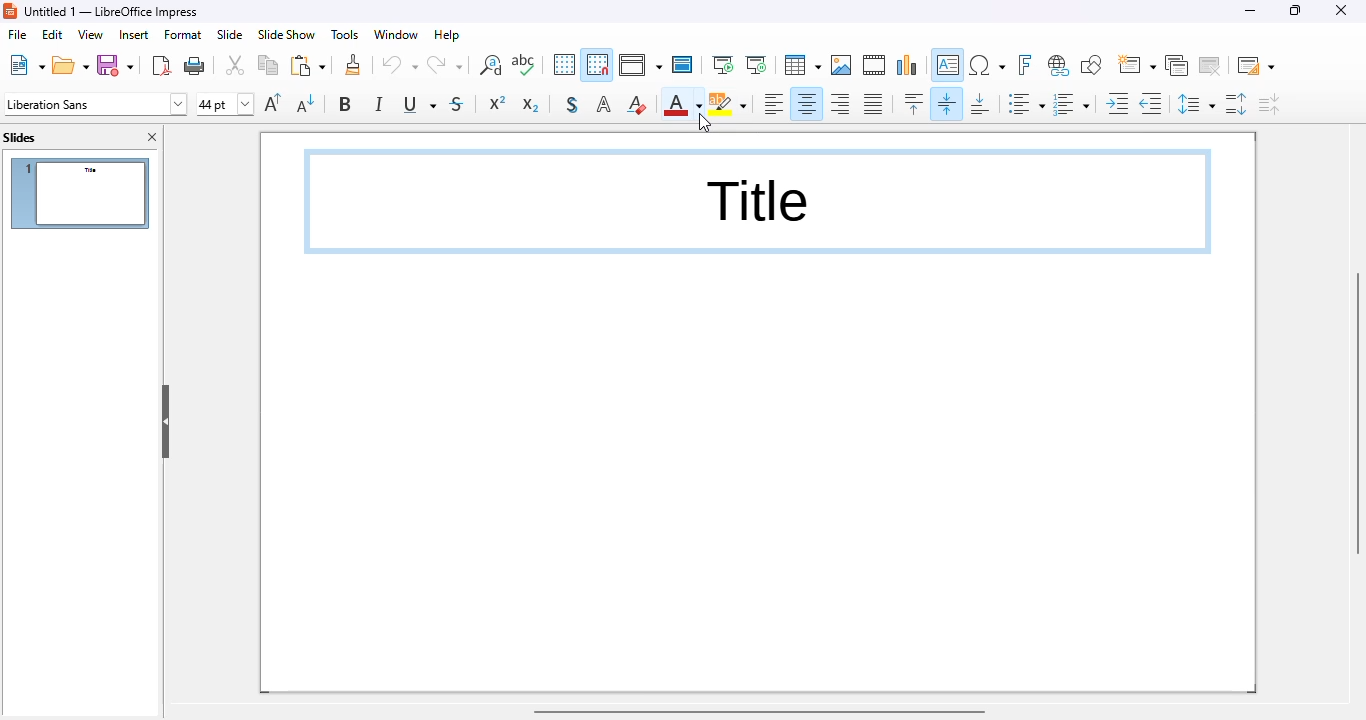 This screenshot has width=1366, height=720. What do you see at coordinates (306, 103) in the screenshot?
I see `decrease font size` at bounding box center [306, 103].